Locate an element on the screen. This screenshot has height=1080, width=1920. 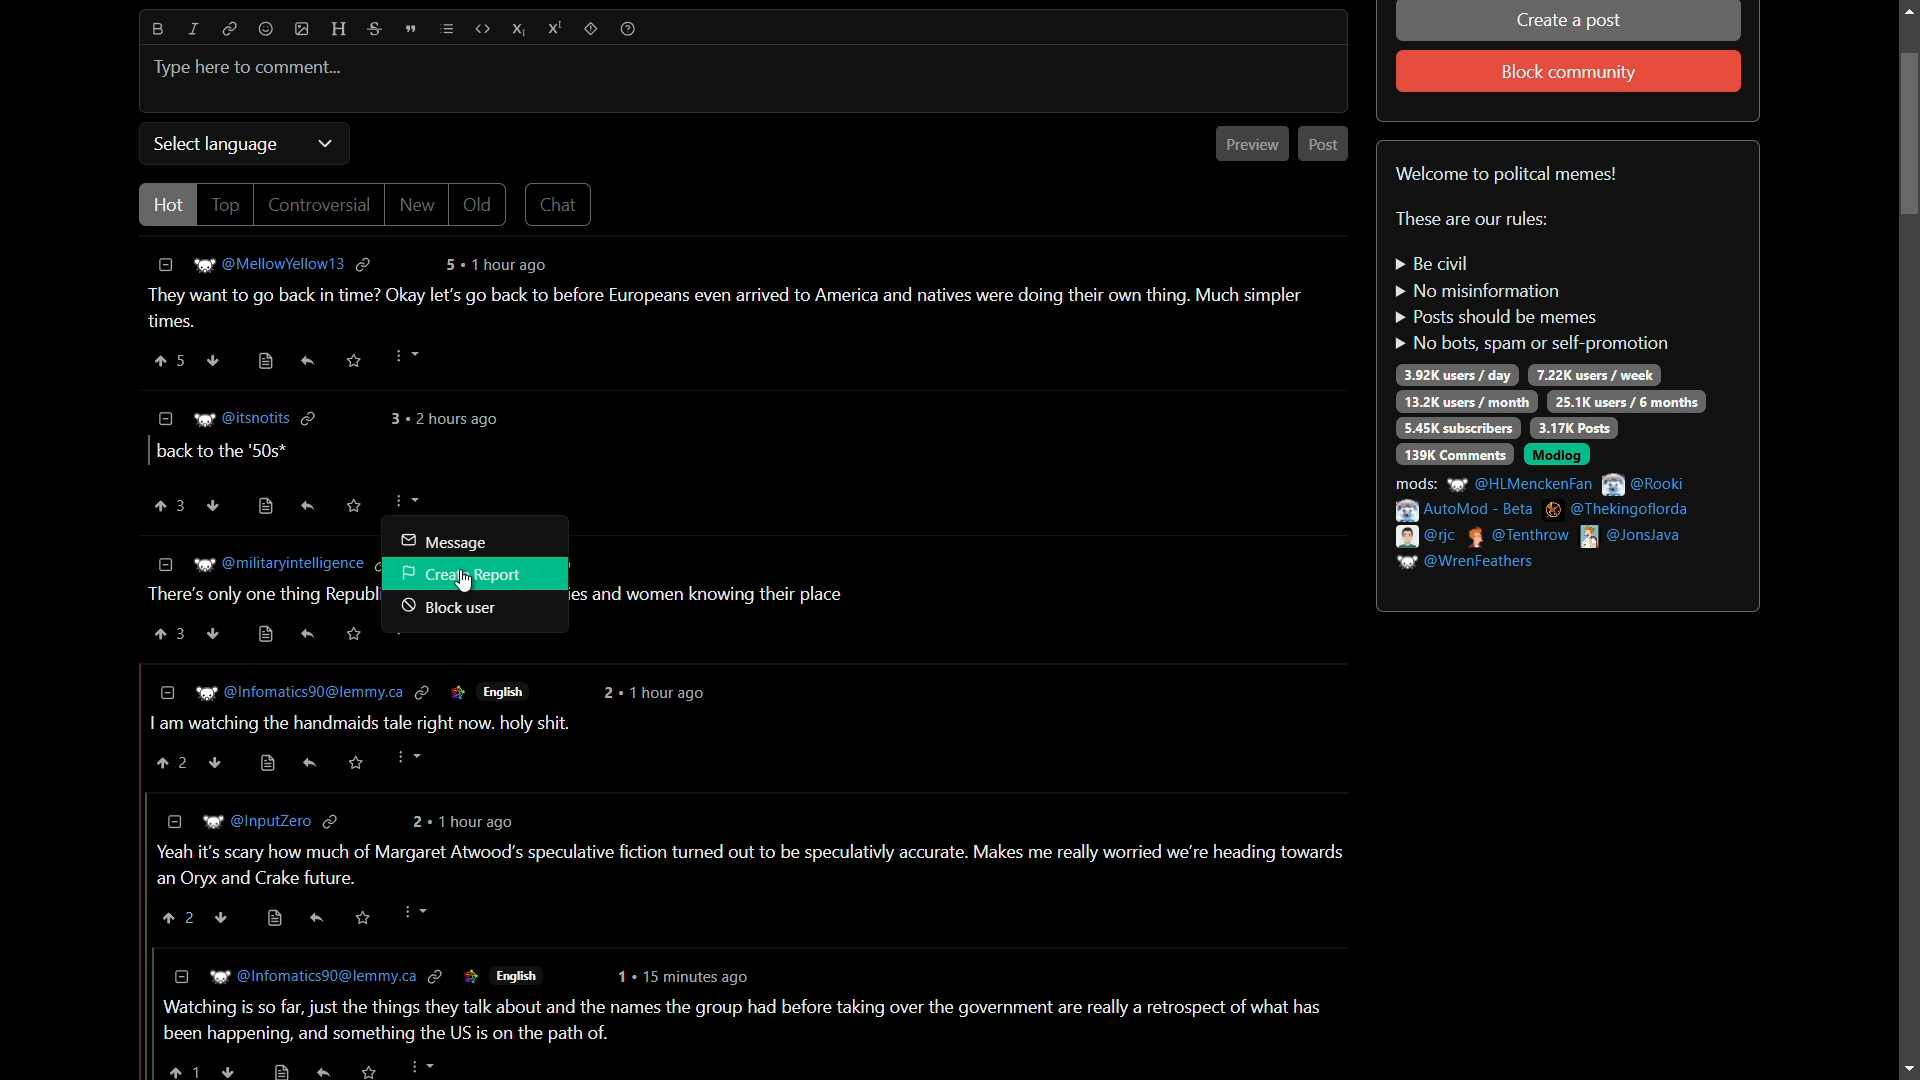
save is located at coordinates (353, 508).